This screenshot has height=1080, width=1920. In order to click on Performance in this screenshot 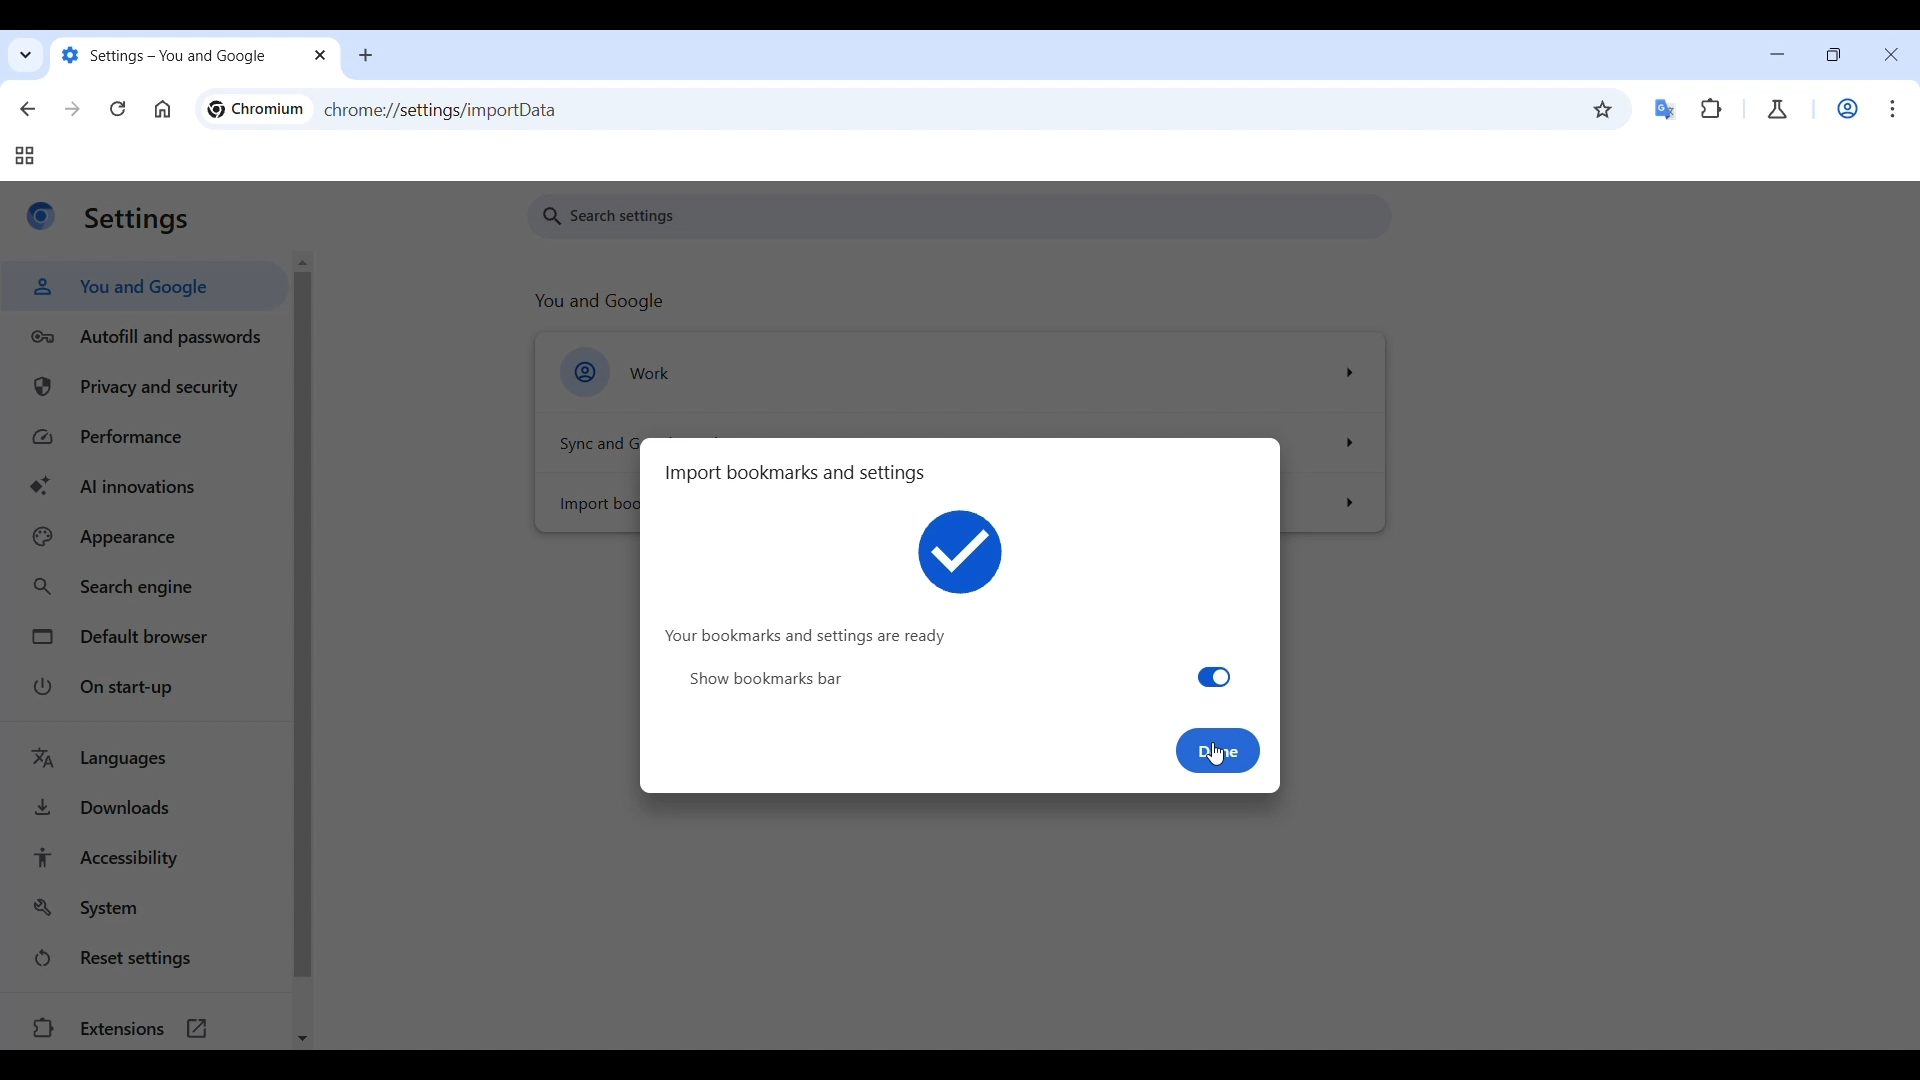, I will do `click(148, 436)`.